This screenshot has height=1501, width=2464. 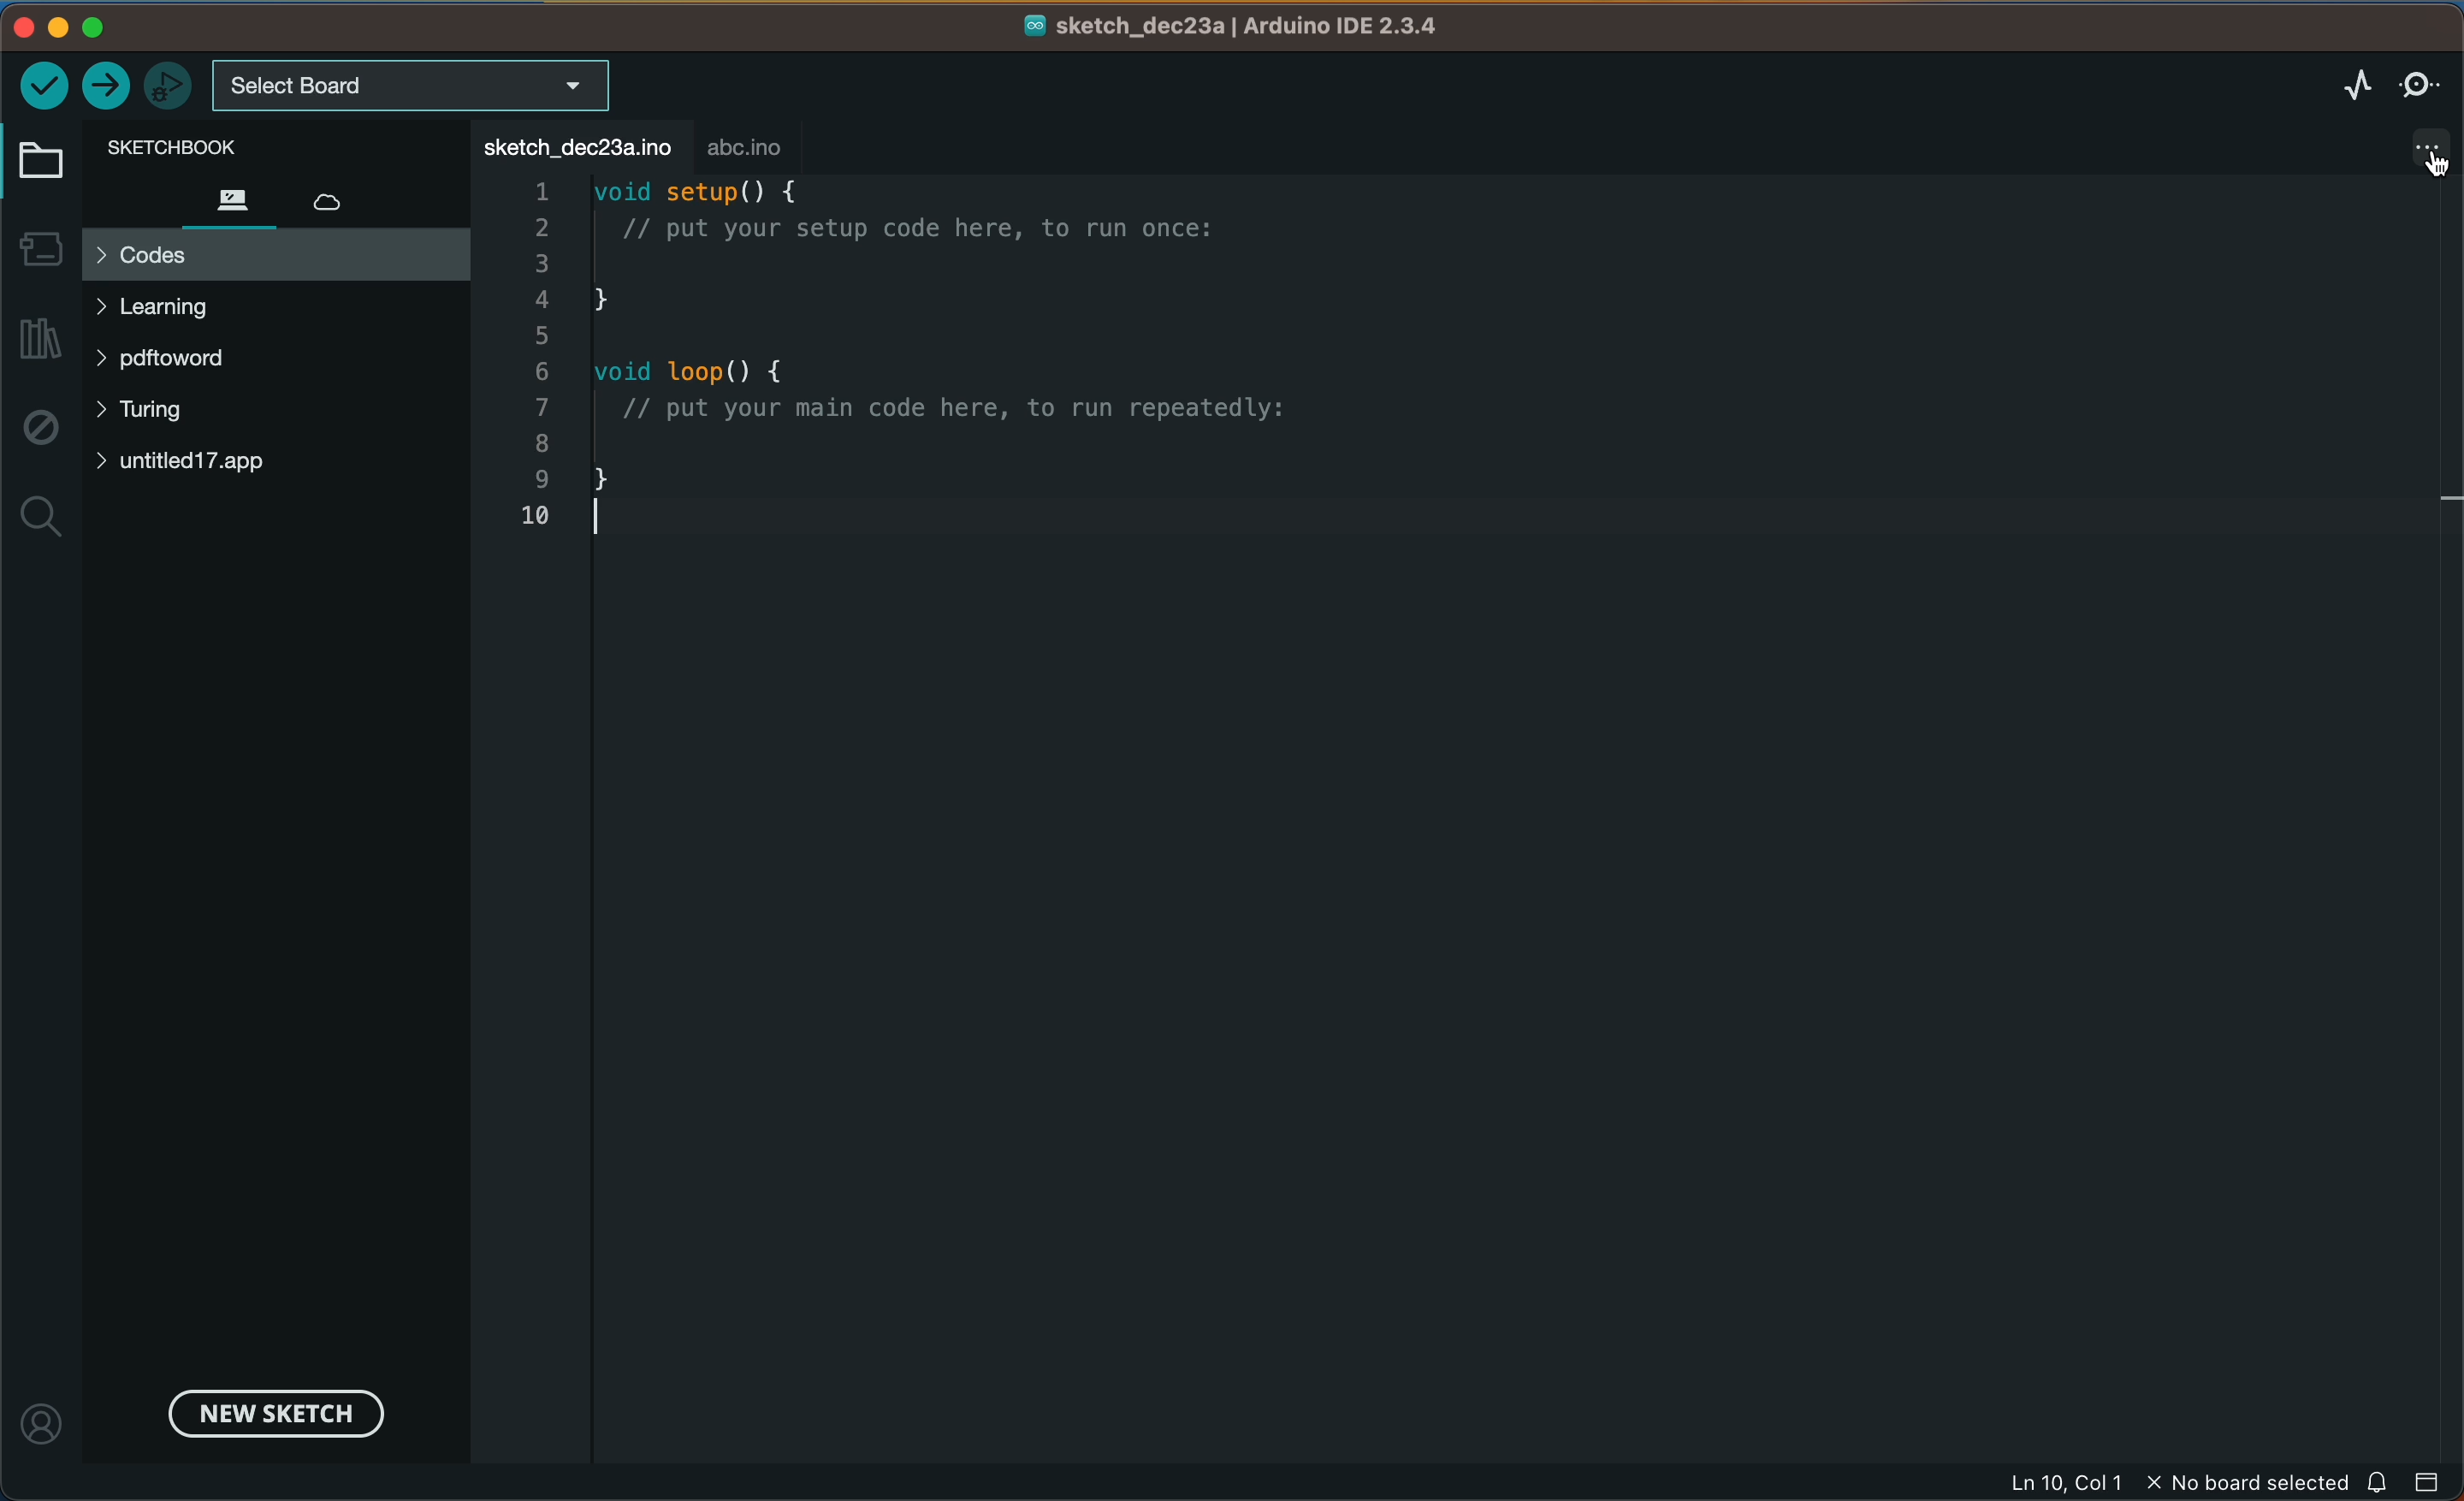 What do you see at coordinates (272, 1410) in the screenshot?
I see `new sketch` at bounding box center [272, 1410].